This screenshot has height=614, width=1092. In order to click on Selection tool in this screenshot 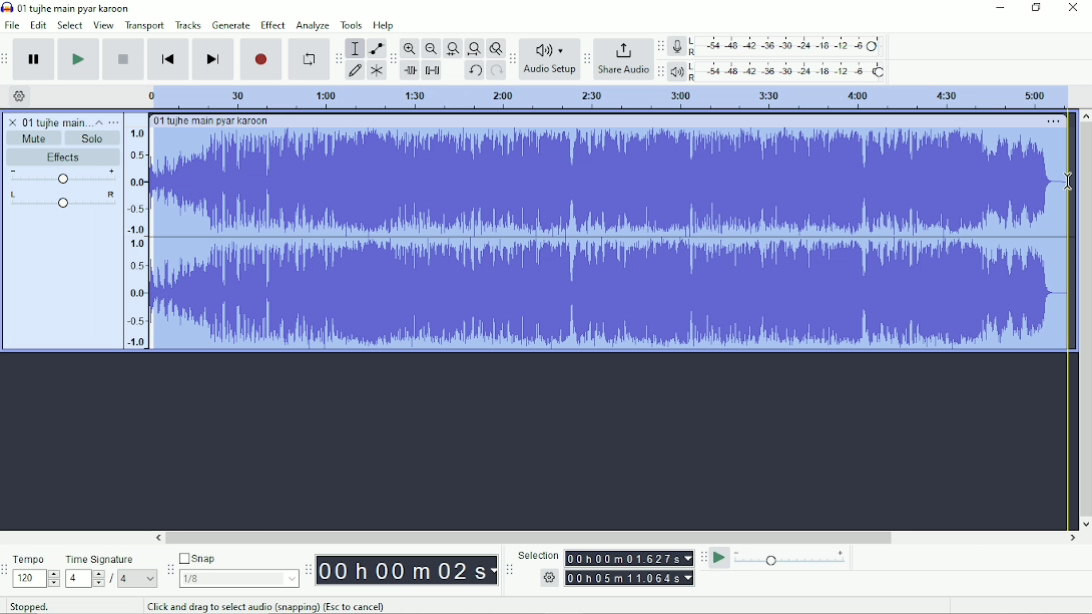, I will do `click(355, 48)`.